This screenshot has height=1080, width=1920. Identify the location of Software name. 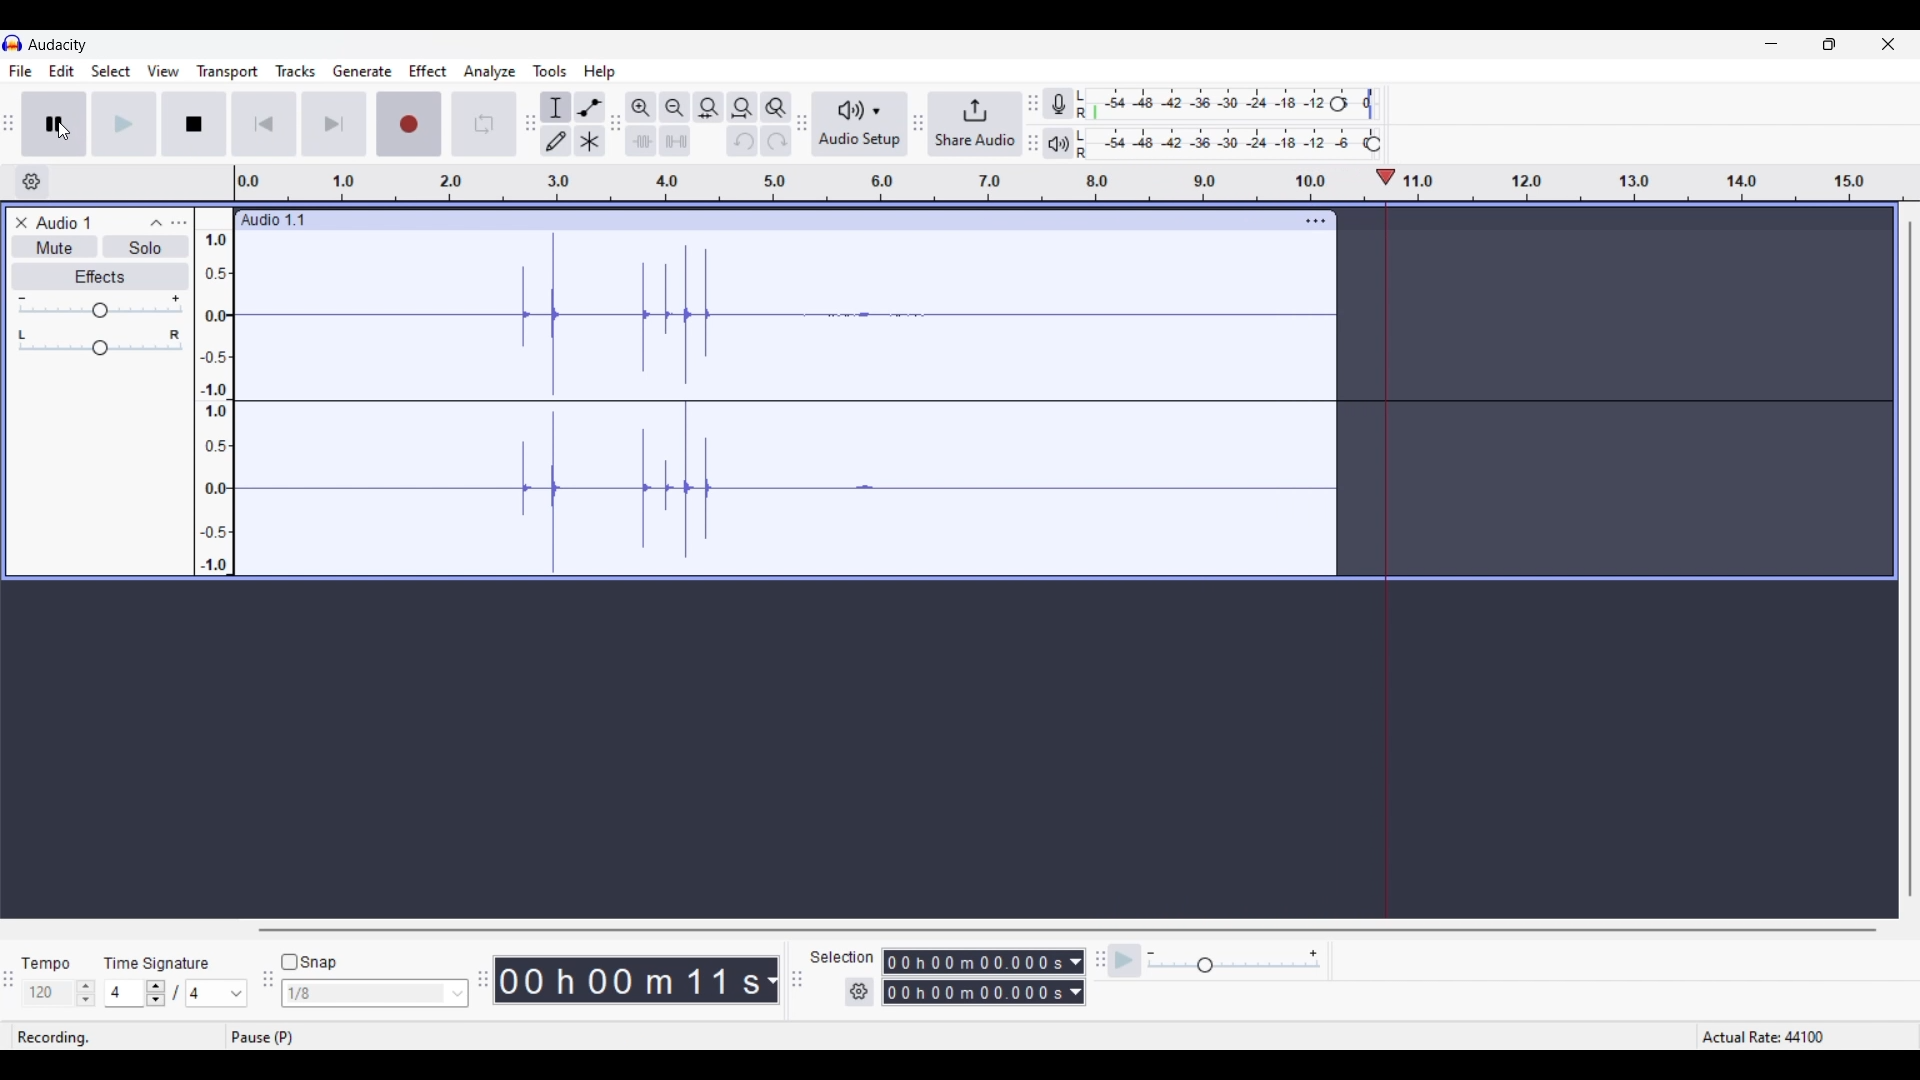
(59, 45).